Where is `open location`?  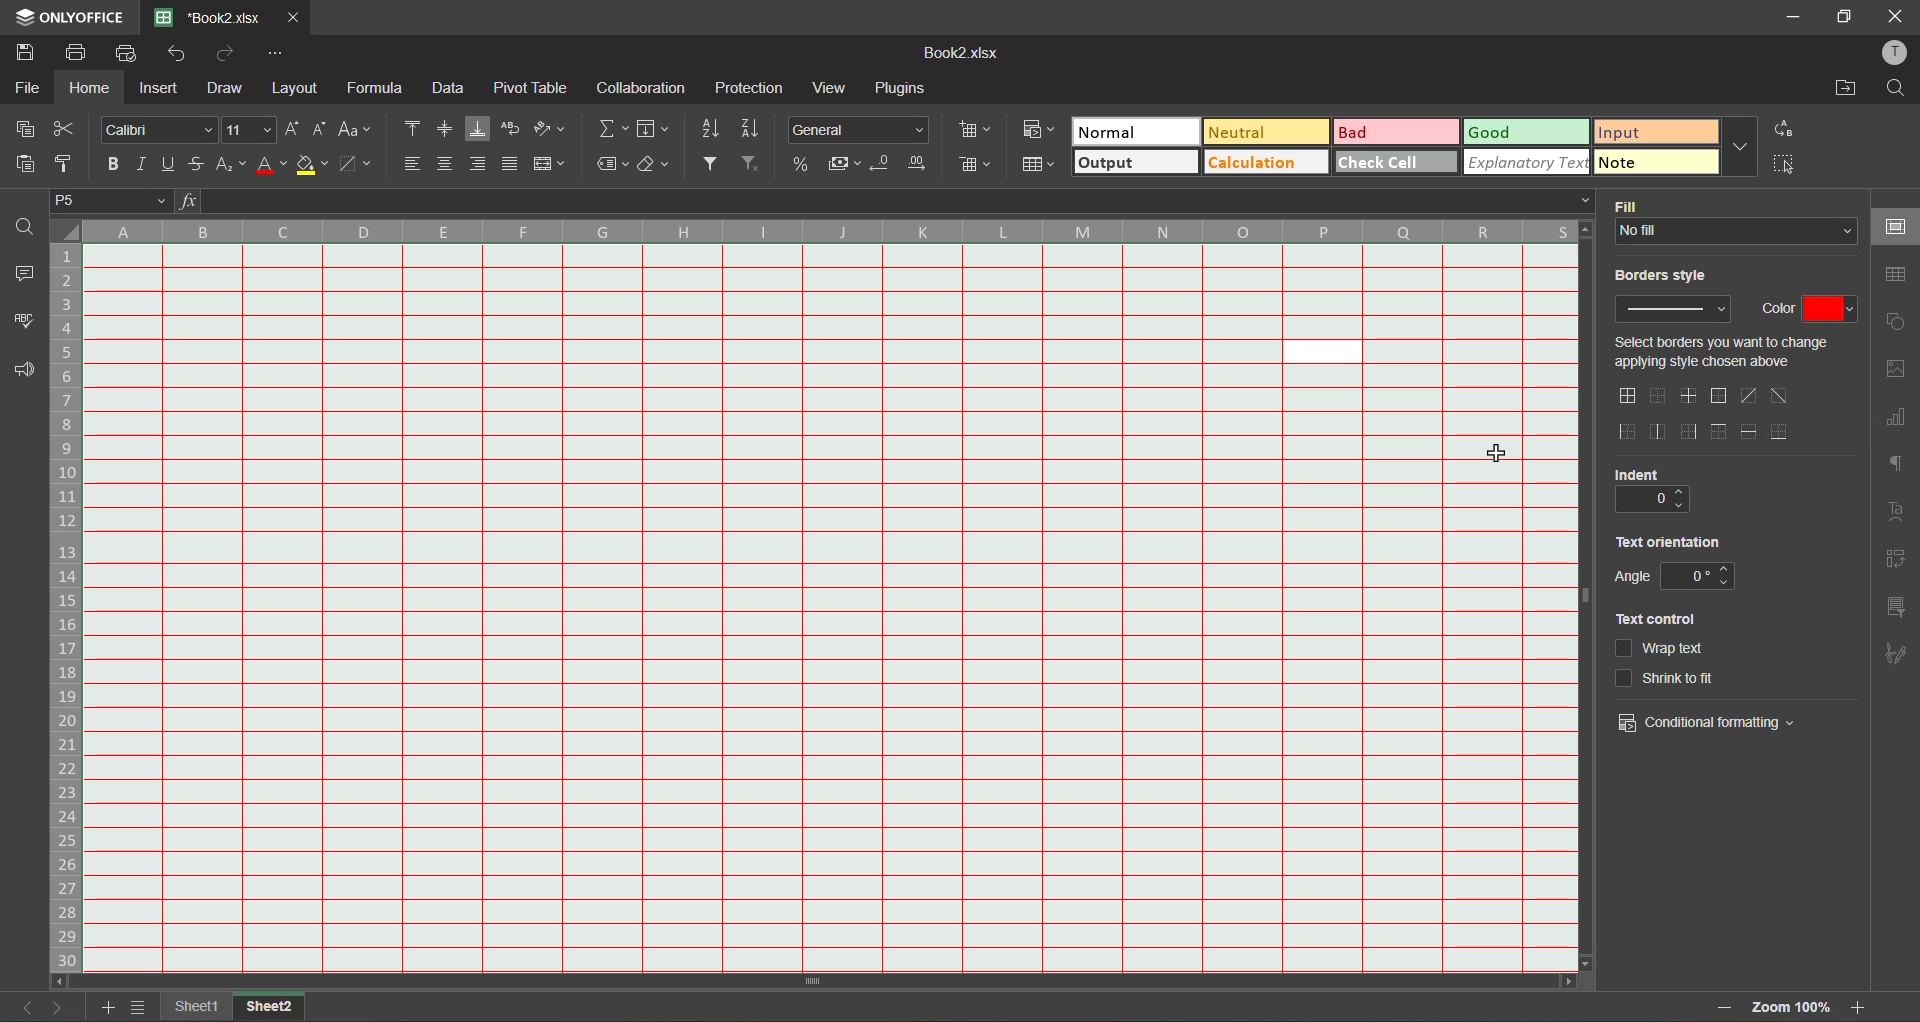
open location is located at coordinates (1843, 89).